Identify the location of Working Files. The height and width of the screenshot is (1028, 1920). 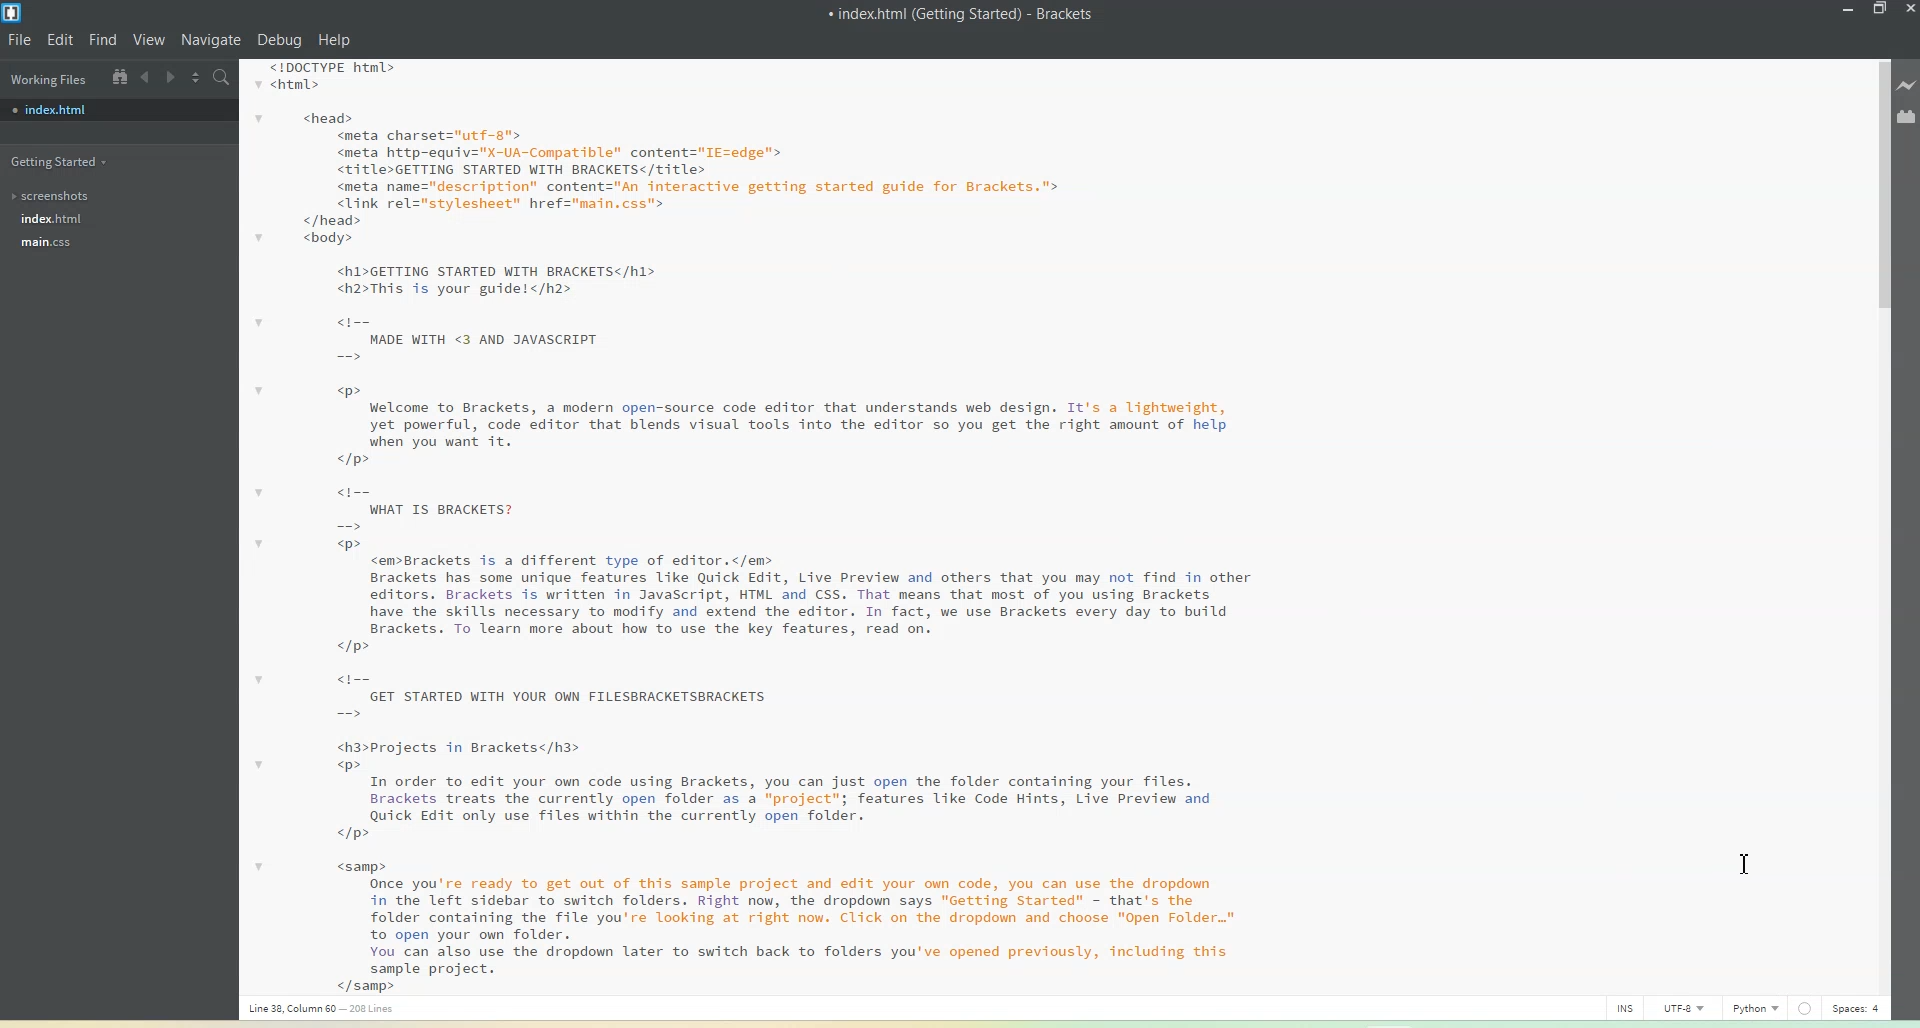
(47, 77).